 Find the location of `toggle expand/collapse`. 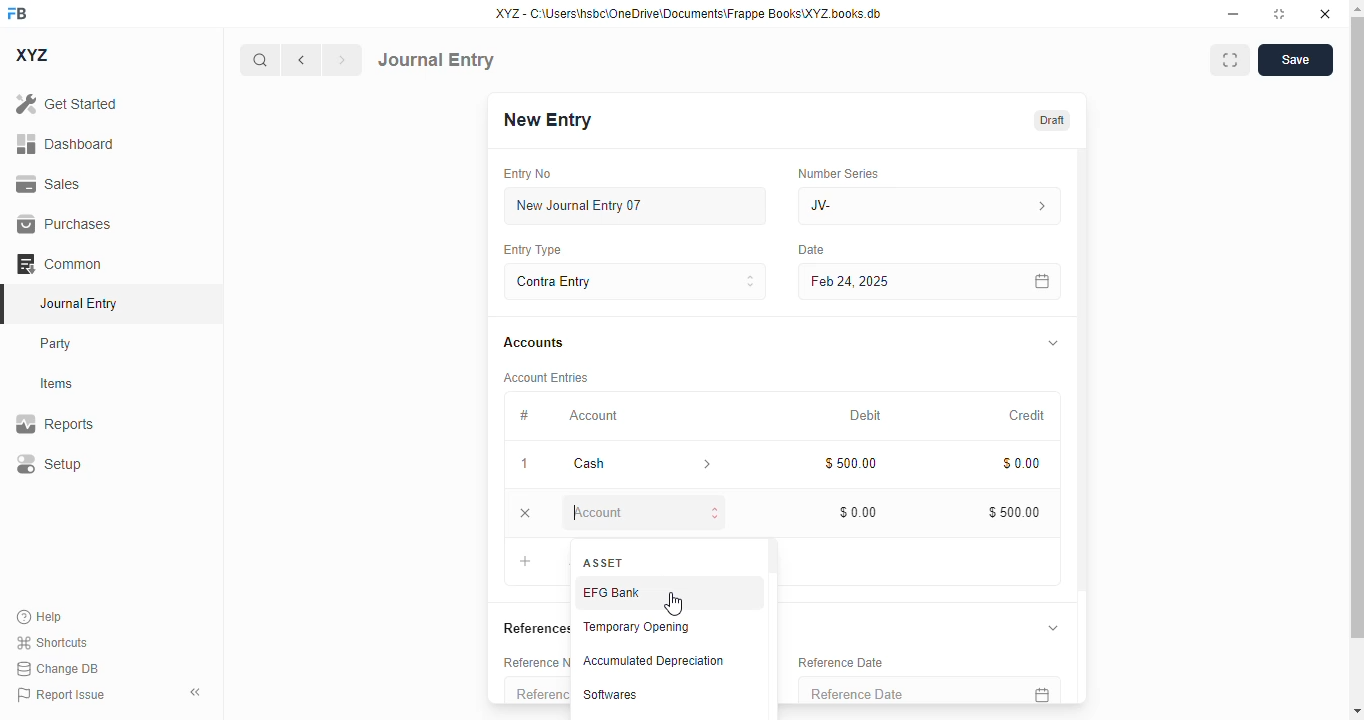

toggle expand/collapse is located at coordinates (1055, 342).